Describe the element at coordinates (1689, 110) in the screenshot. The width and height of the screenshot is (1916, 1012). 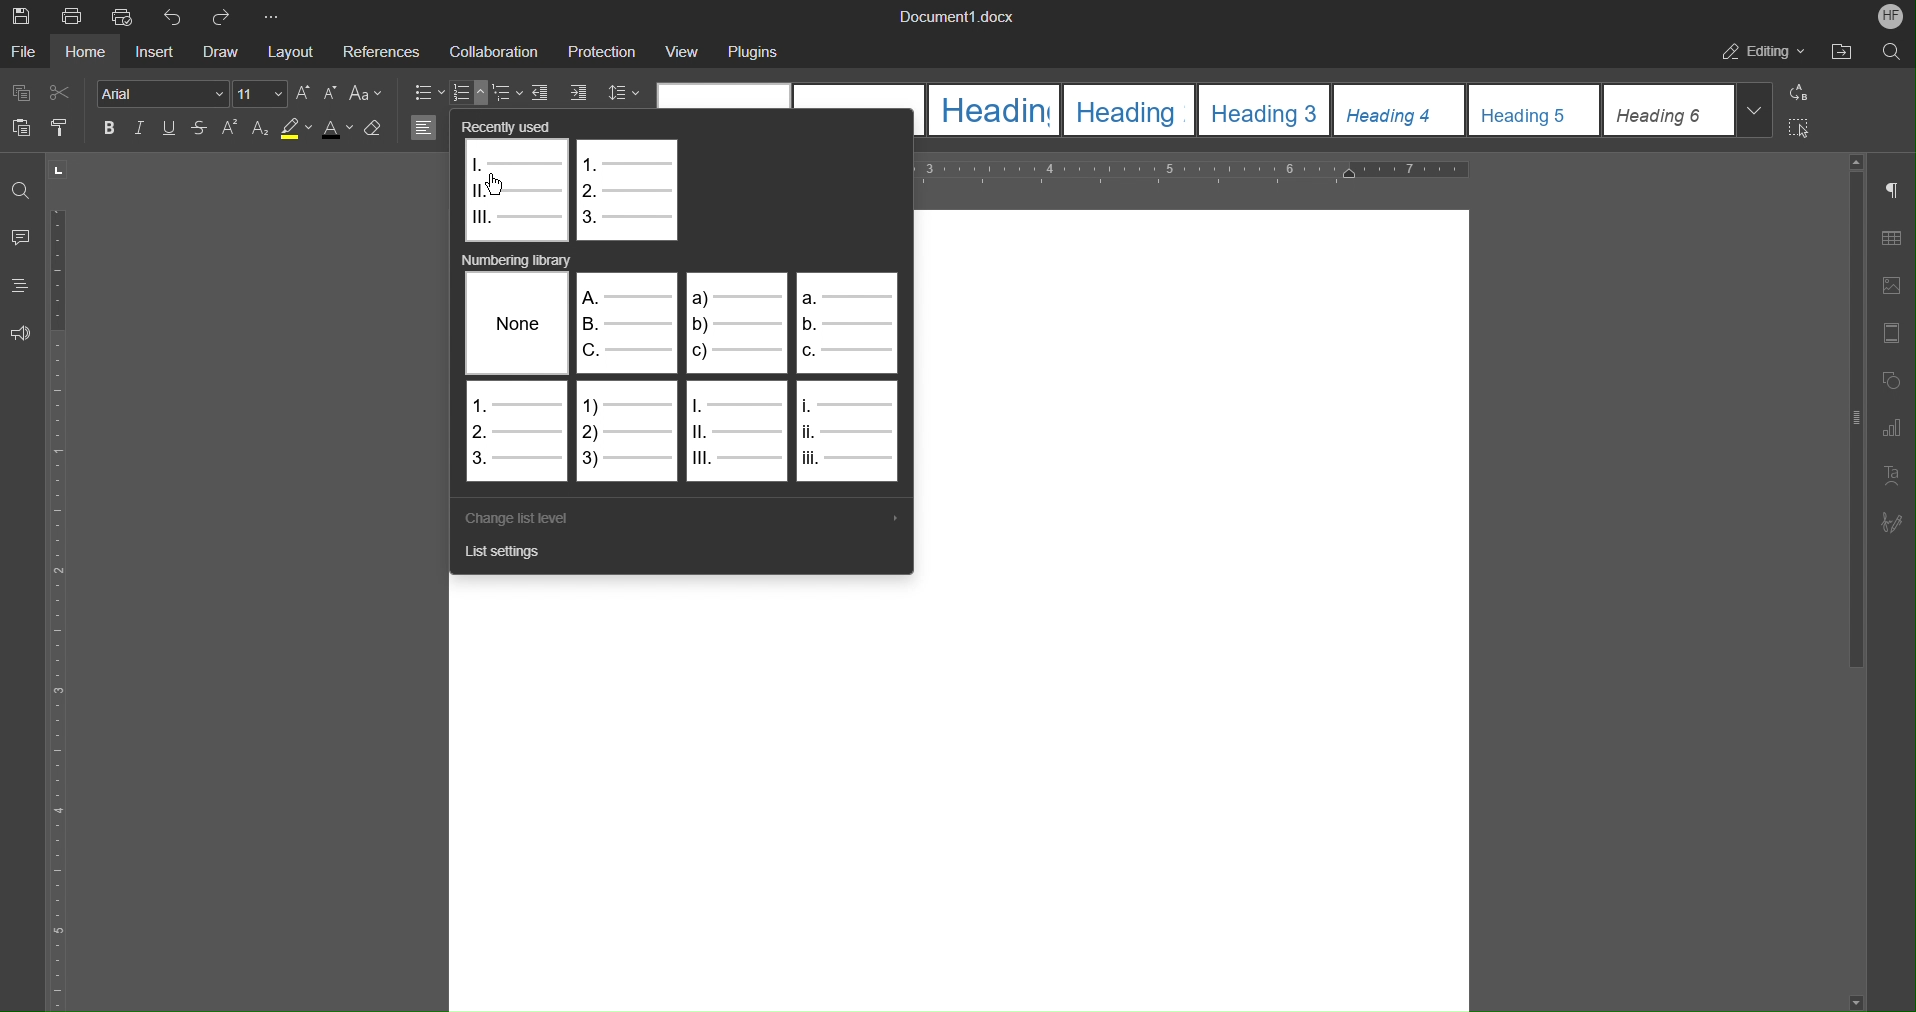
I see `Heading 6` at that location.